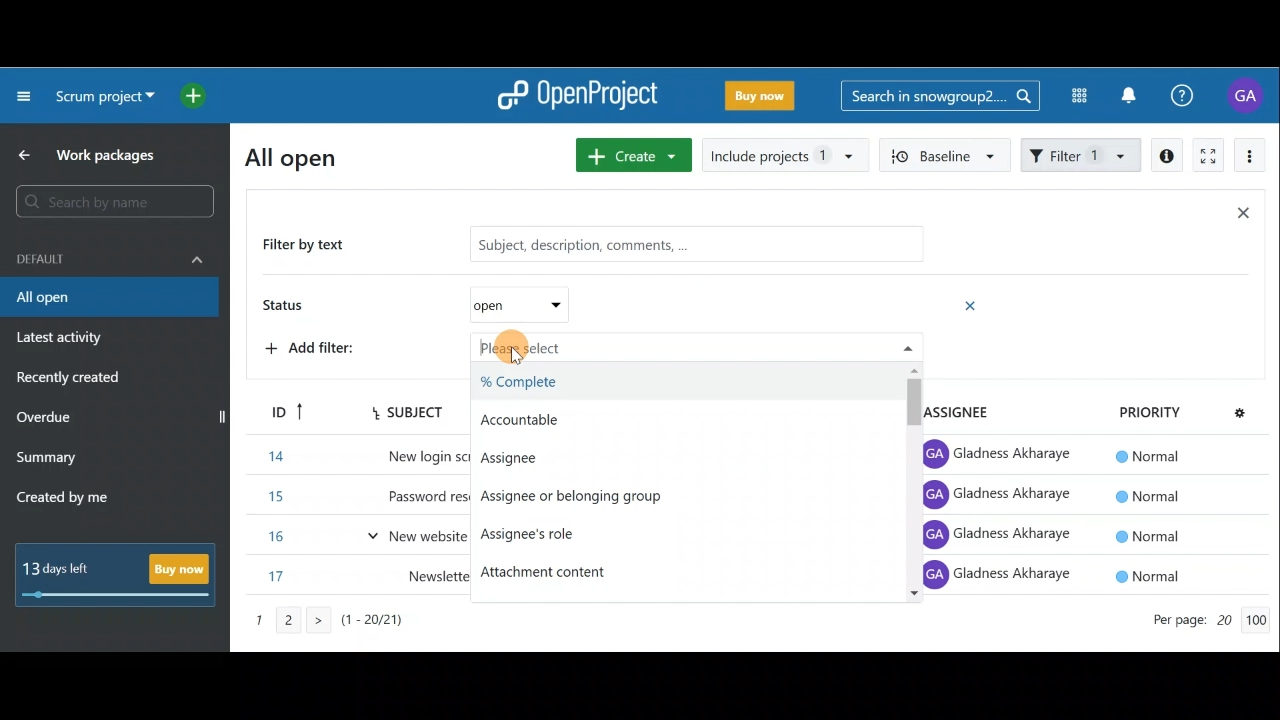 The width and height of the screenshot is (1280, 720). What do you see at coordinates (1082, 153) in the screenshot?
I see `Filter` at bounding box center [1082, 153].